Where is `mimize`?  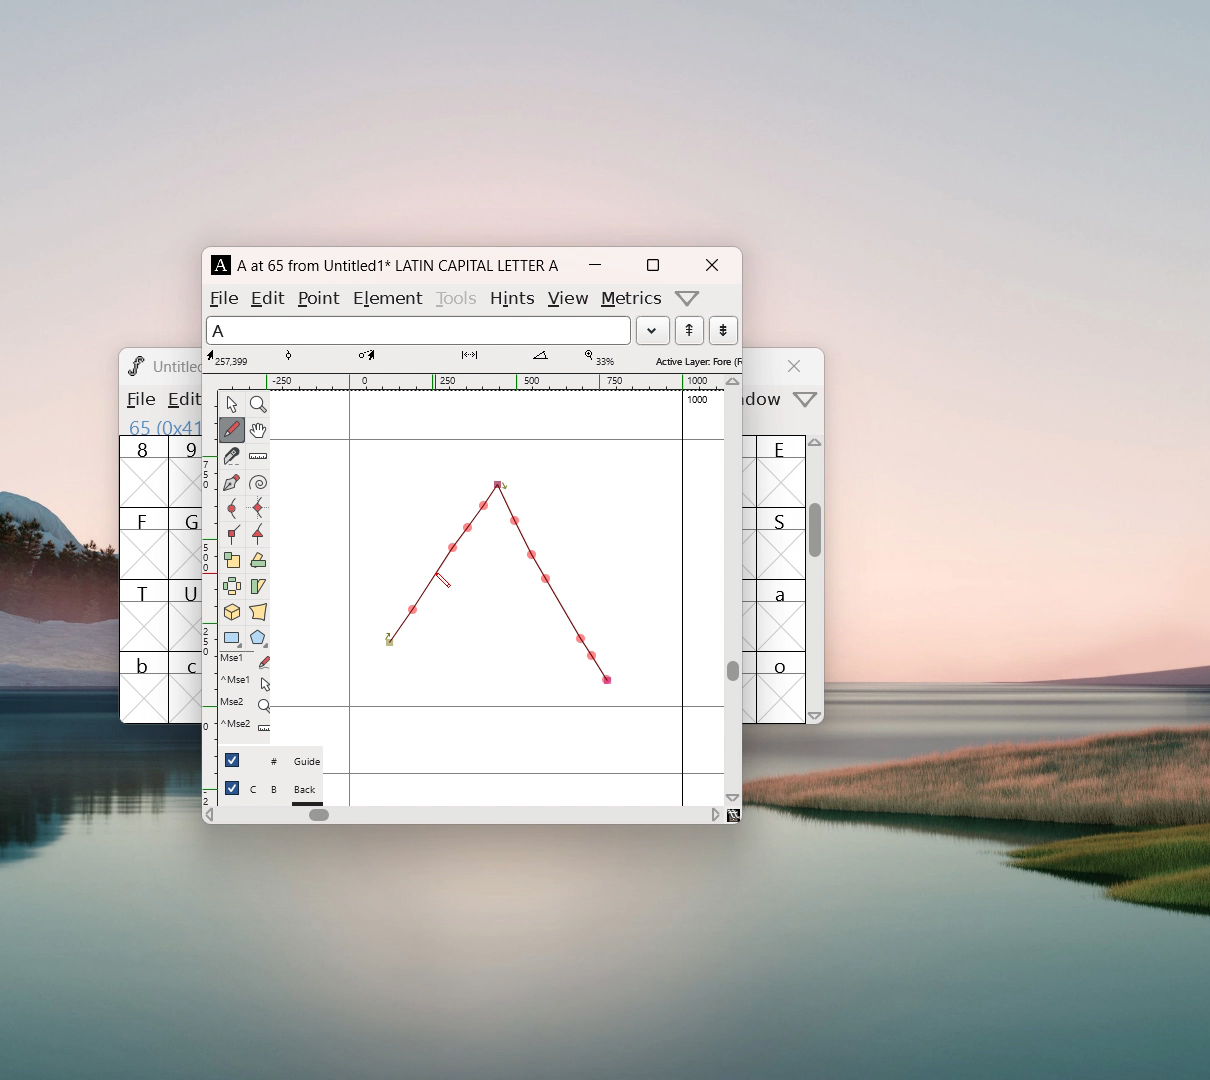
mimize is located at coordinates (595, 265).